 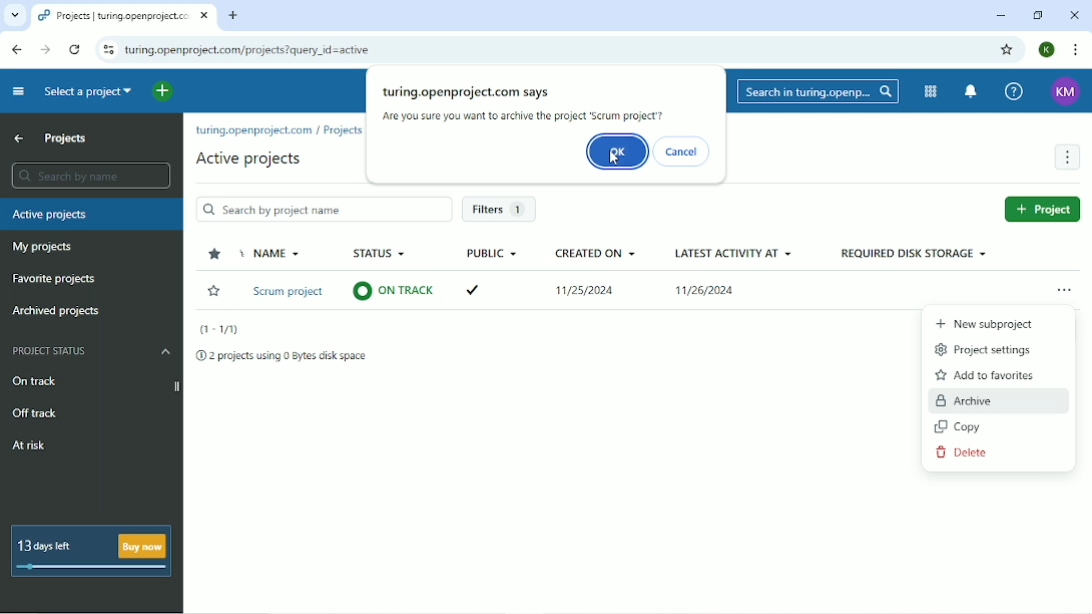 What do you see at coordinates (1066, 157) in the screenshot?
I see `More` at bounding box center [1066, 157].